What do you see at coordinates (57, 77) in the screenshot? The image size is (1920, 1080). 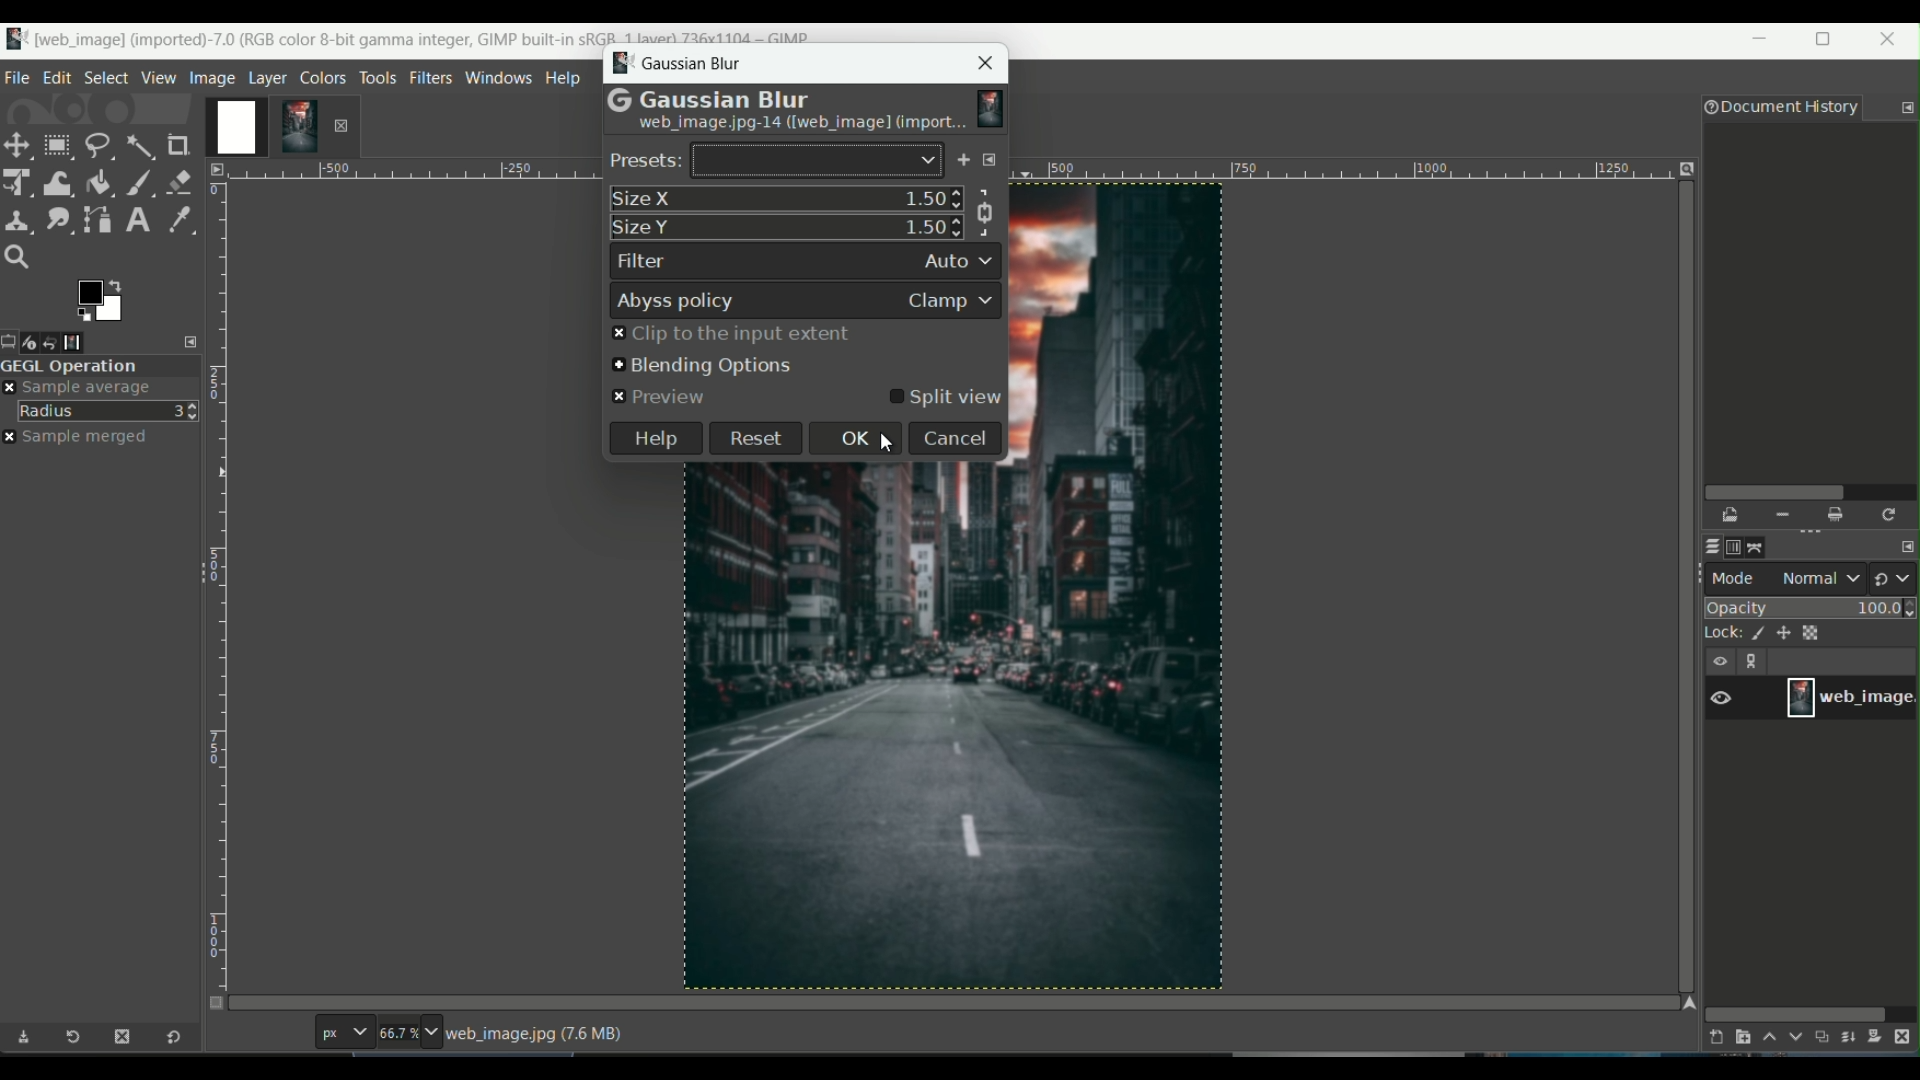 I see `edit tab` at bounding box center [57, 77].